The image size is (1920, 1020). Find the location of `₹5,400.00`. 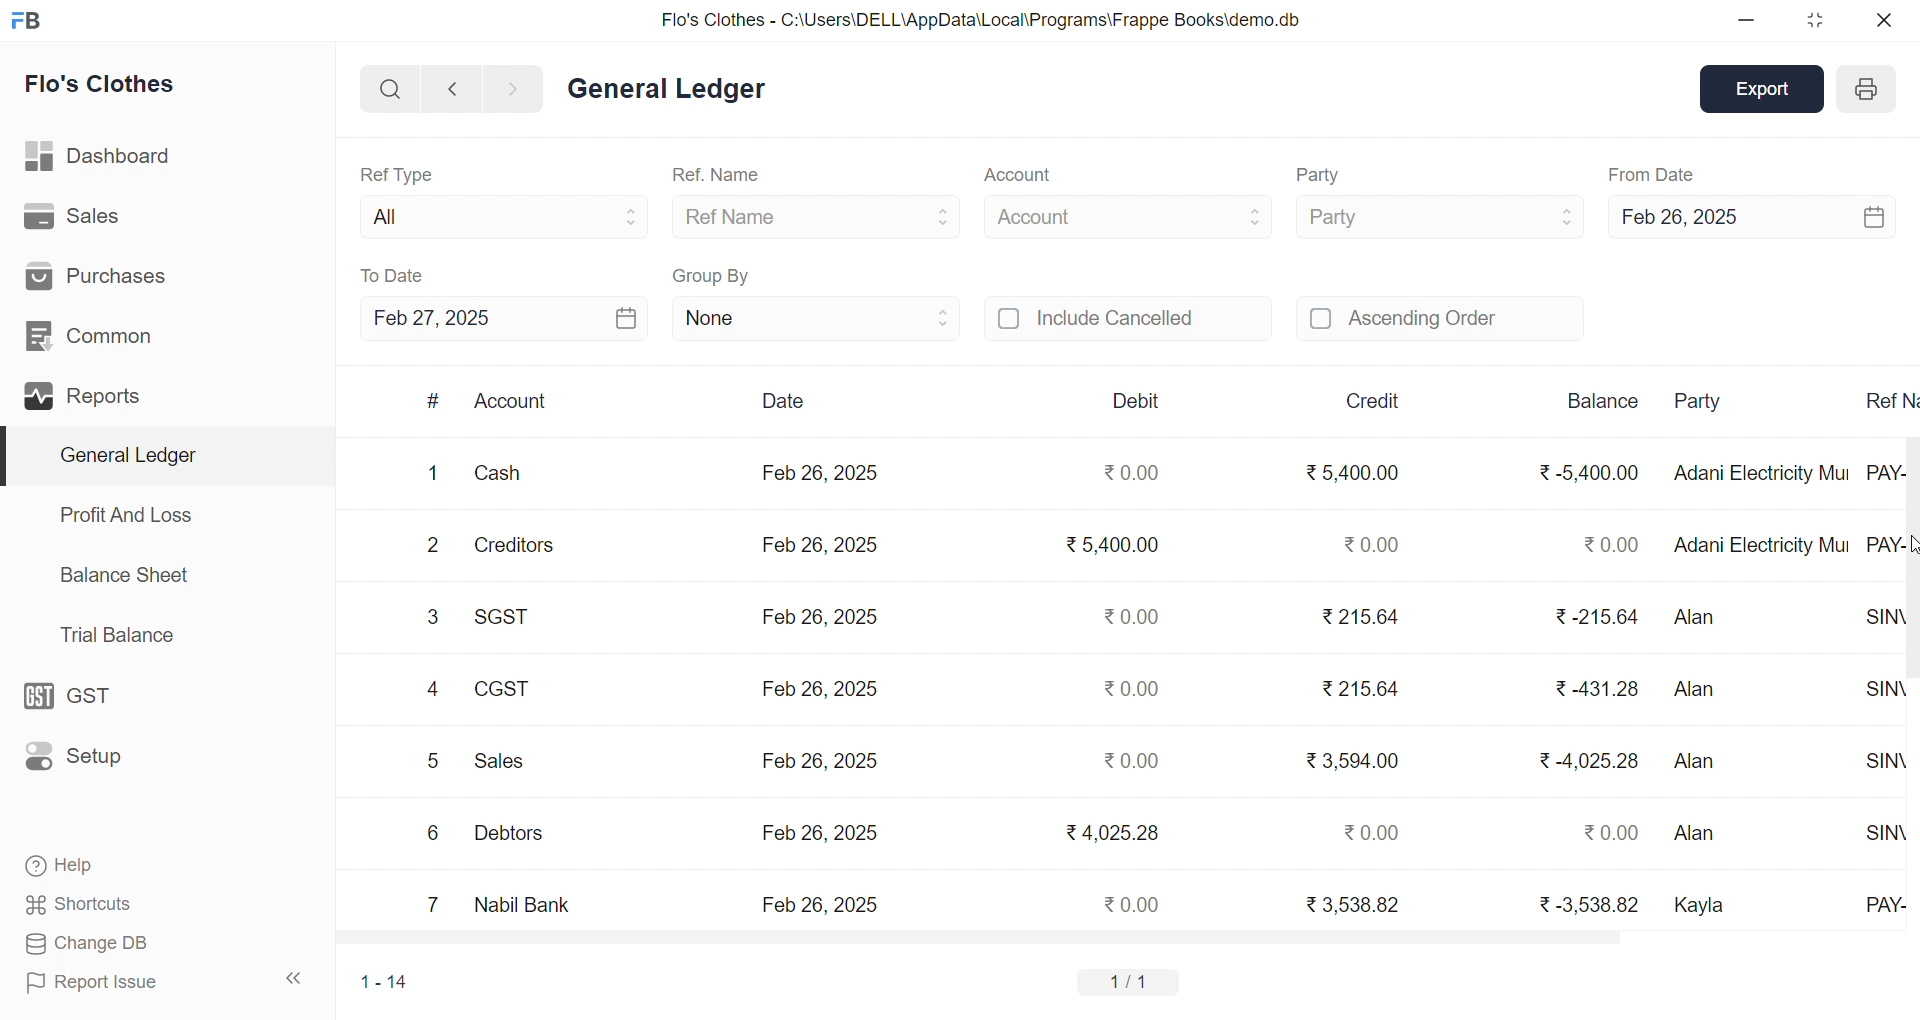

₹5,400.00 is located at coordinates (1115, 548).